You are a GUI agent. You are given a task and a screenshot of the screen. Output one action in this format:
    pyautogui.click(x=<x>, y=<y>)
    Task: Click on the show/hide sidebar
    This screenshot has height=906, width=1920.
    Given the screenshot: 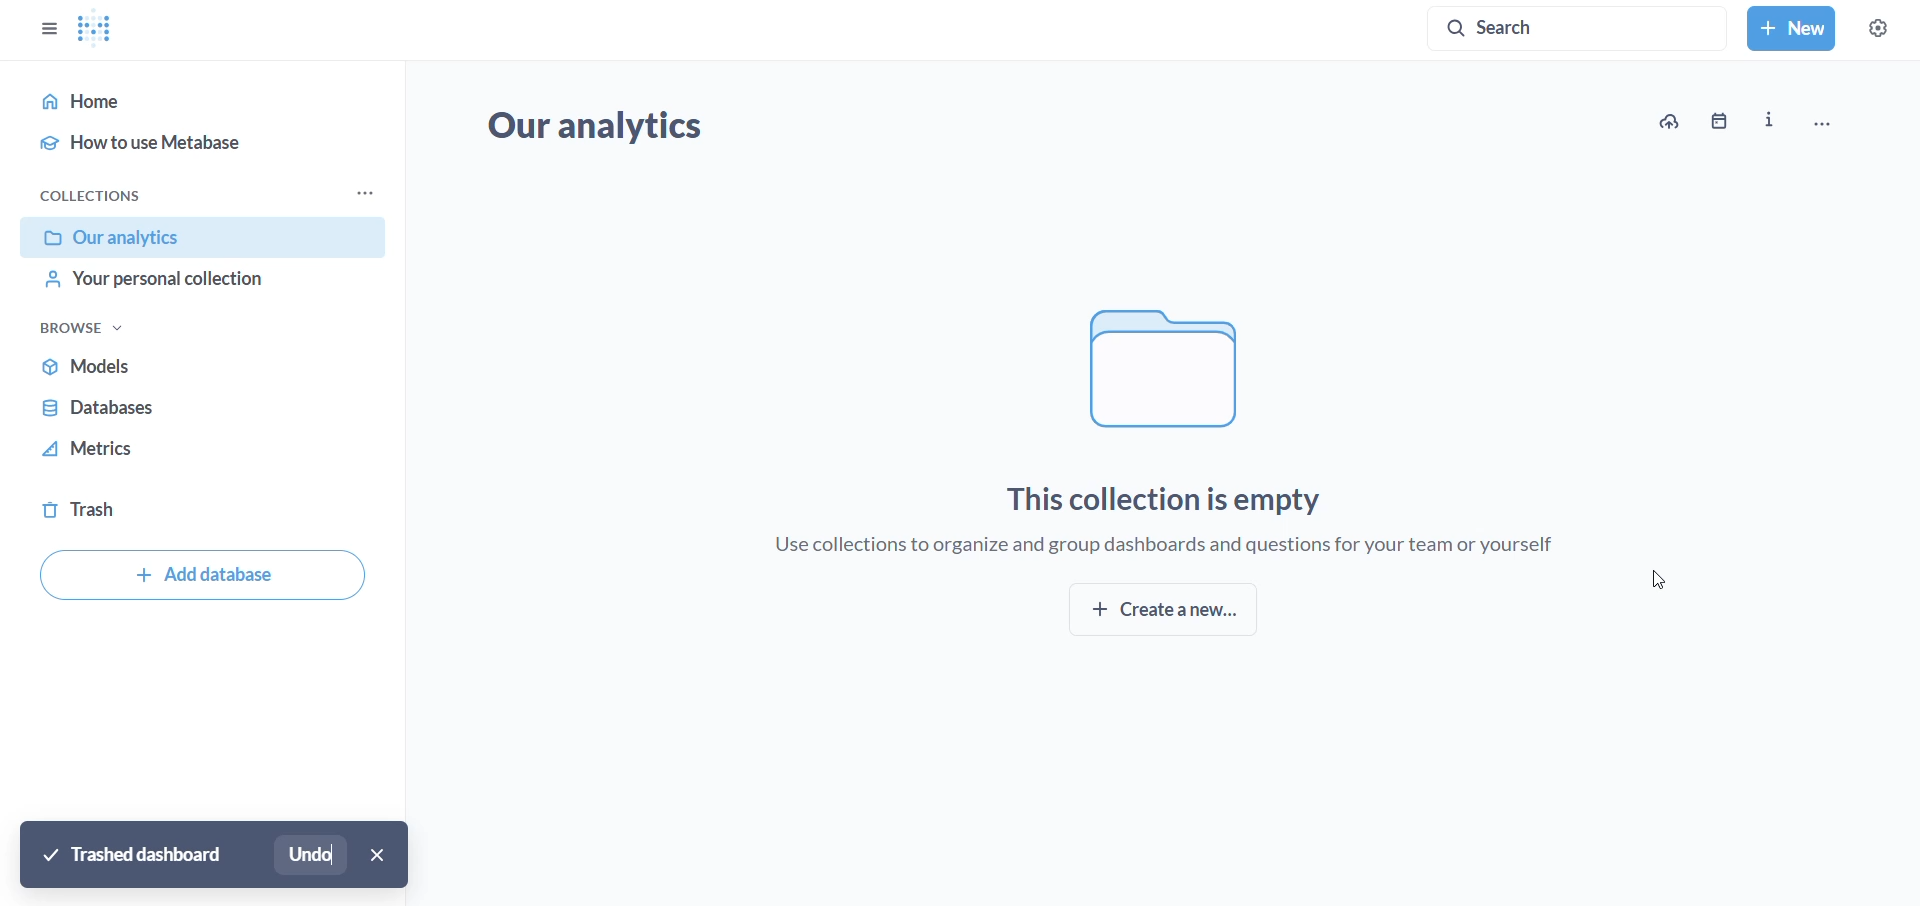 What is the action you would take?
    pyautogui.click(x=44, y=27)
    